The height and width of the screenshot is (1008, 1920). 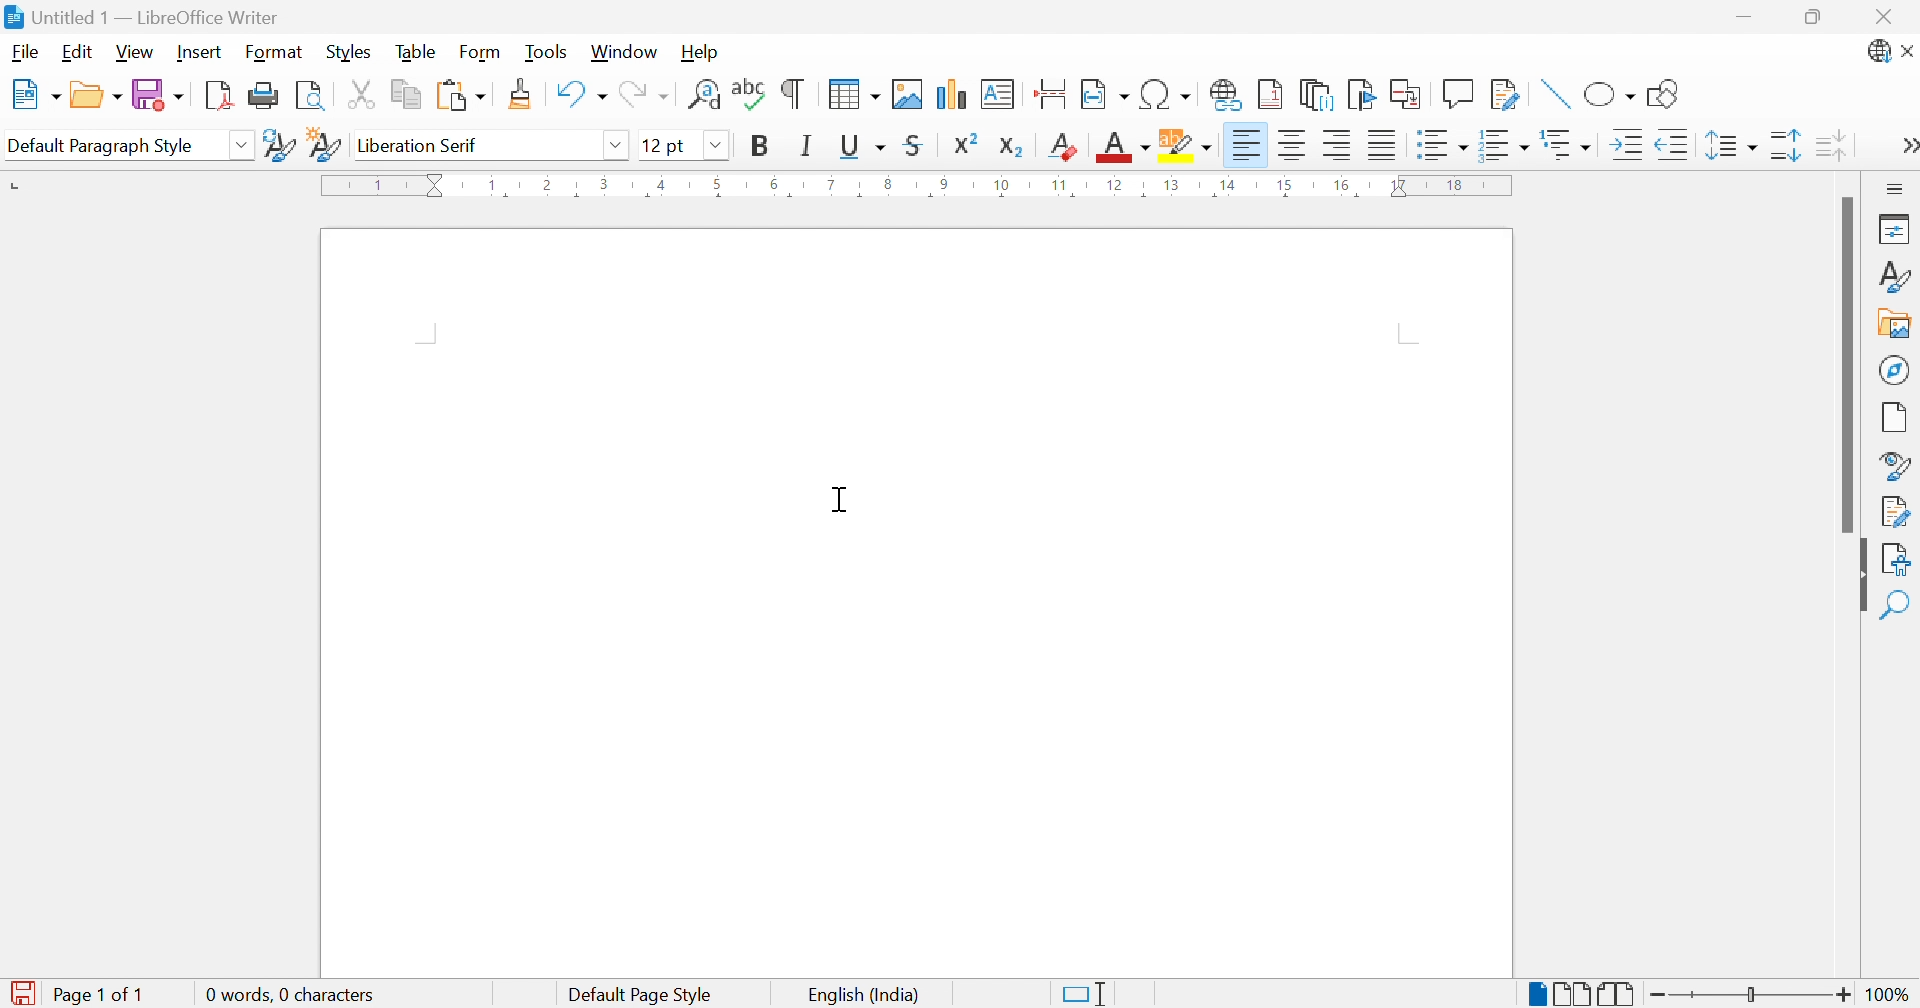 What do you see at coordinates (1897, 188) in the screenshot?
I see `Sidebar settings` at bounding box center [1897, 188].